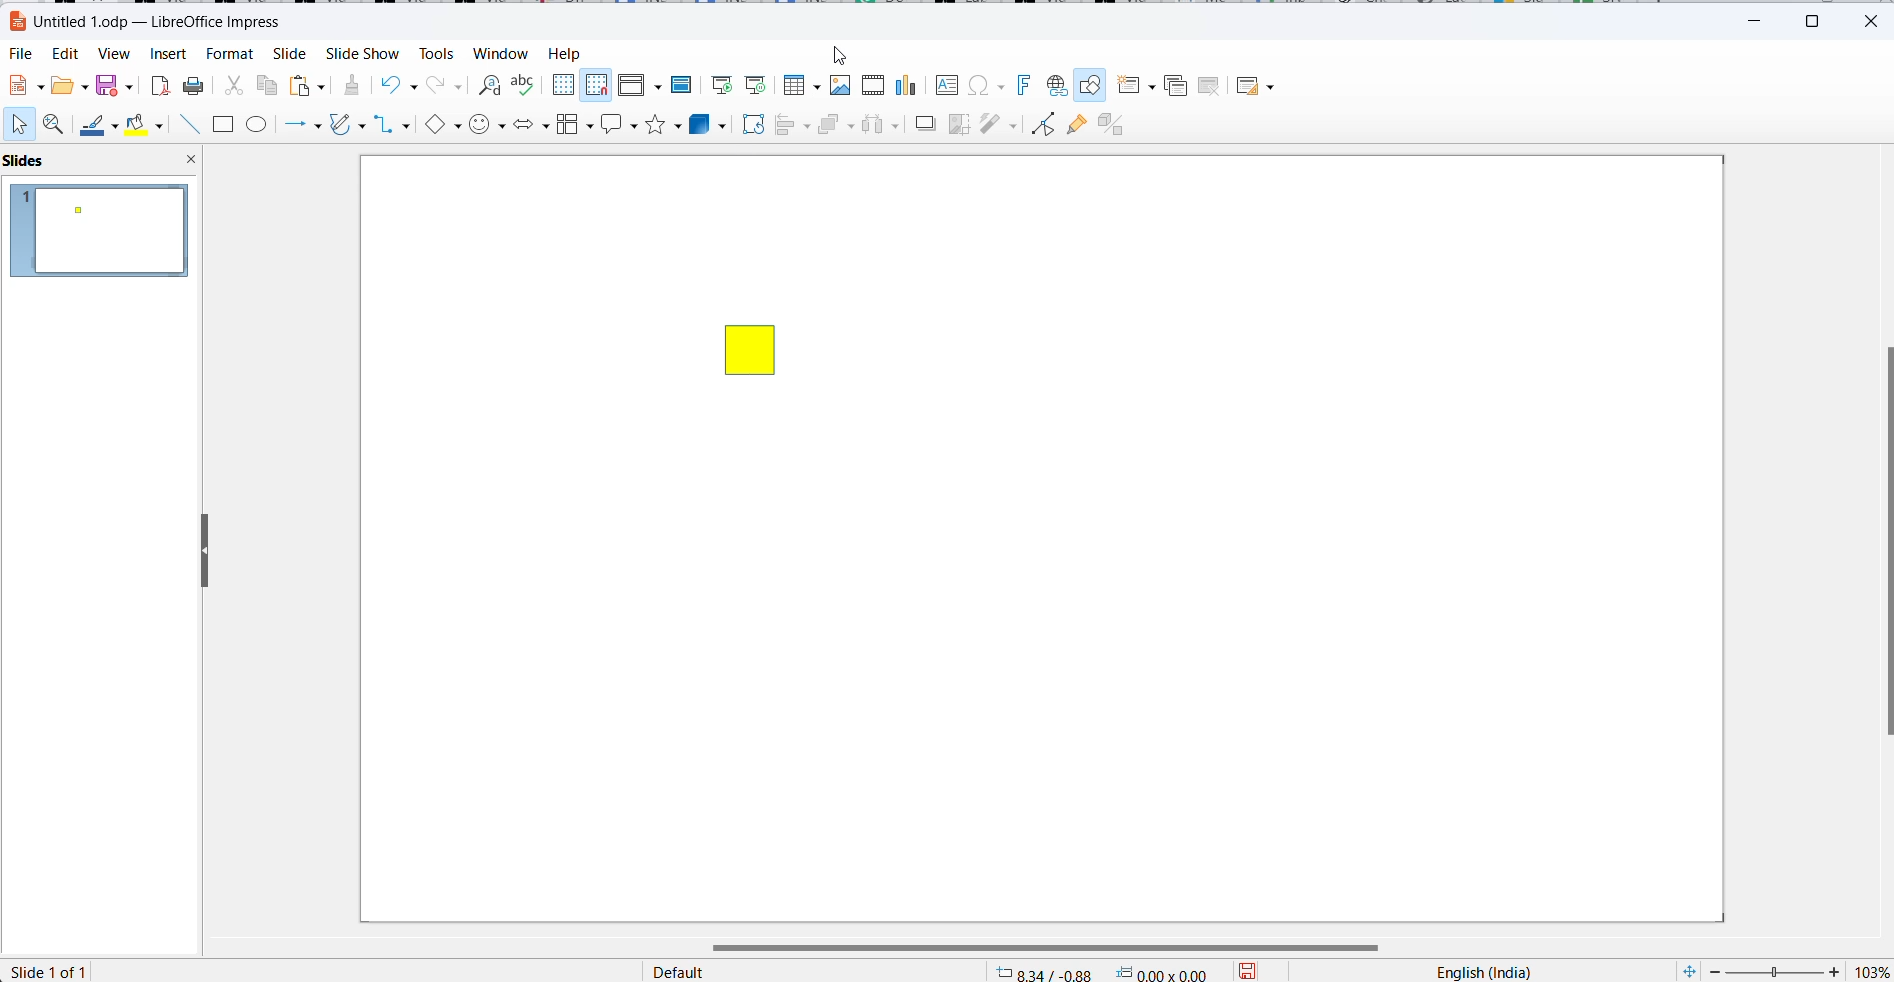  I want to click on save option, so click(111, 84).